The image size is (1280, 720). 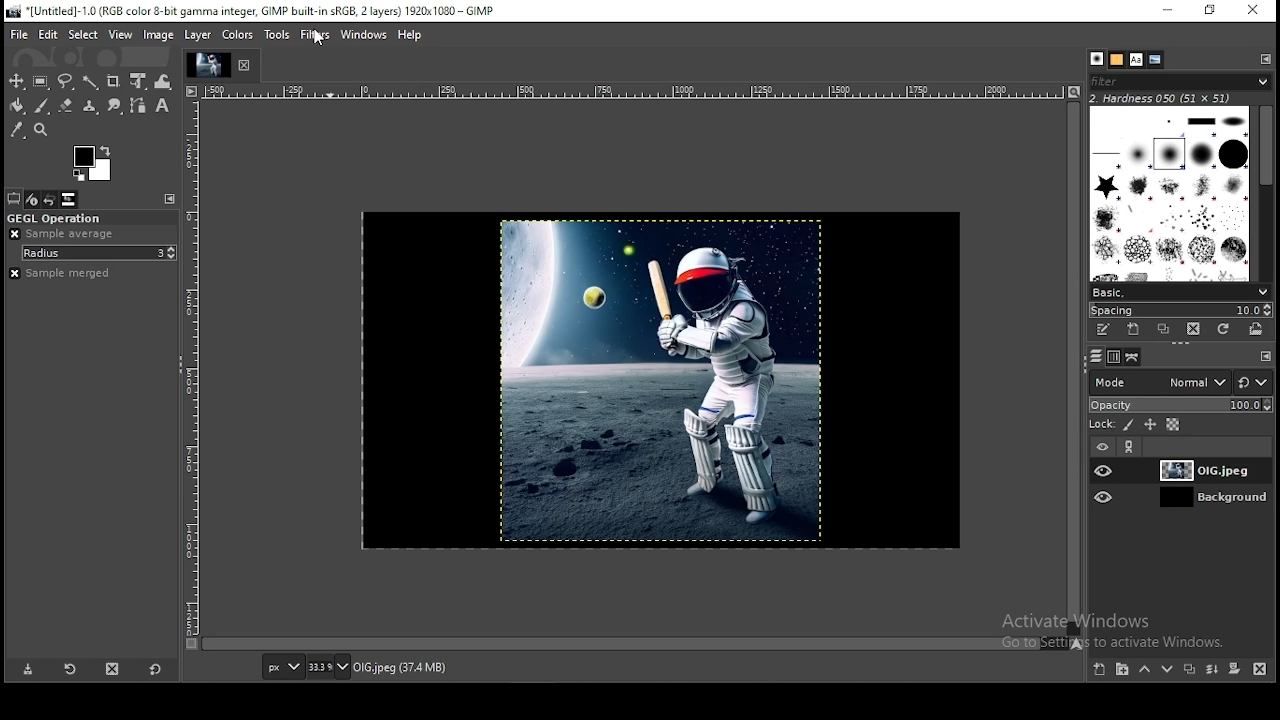 I want to click on text tool, so click(x=162, y=106).